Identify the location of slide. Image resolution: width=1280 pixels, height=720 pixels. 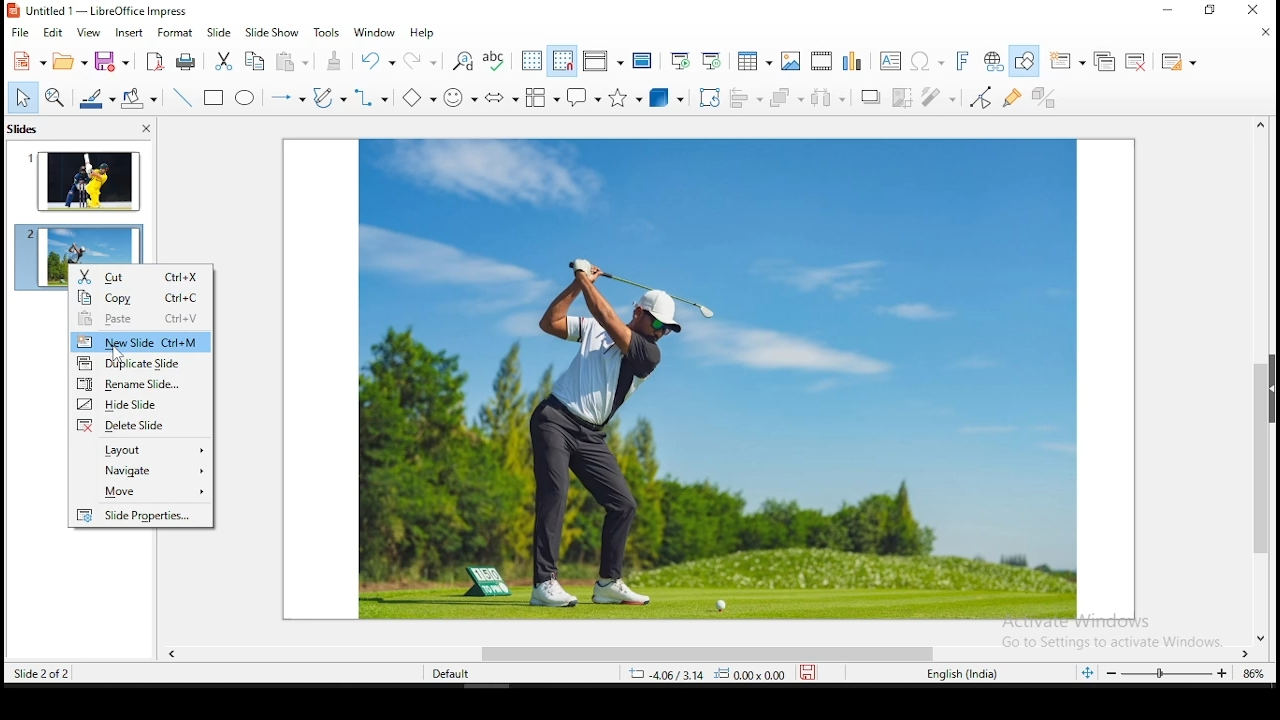
(220, 32).